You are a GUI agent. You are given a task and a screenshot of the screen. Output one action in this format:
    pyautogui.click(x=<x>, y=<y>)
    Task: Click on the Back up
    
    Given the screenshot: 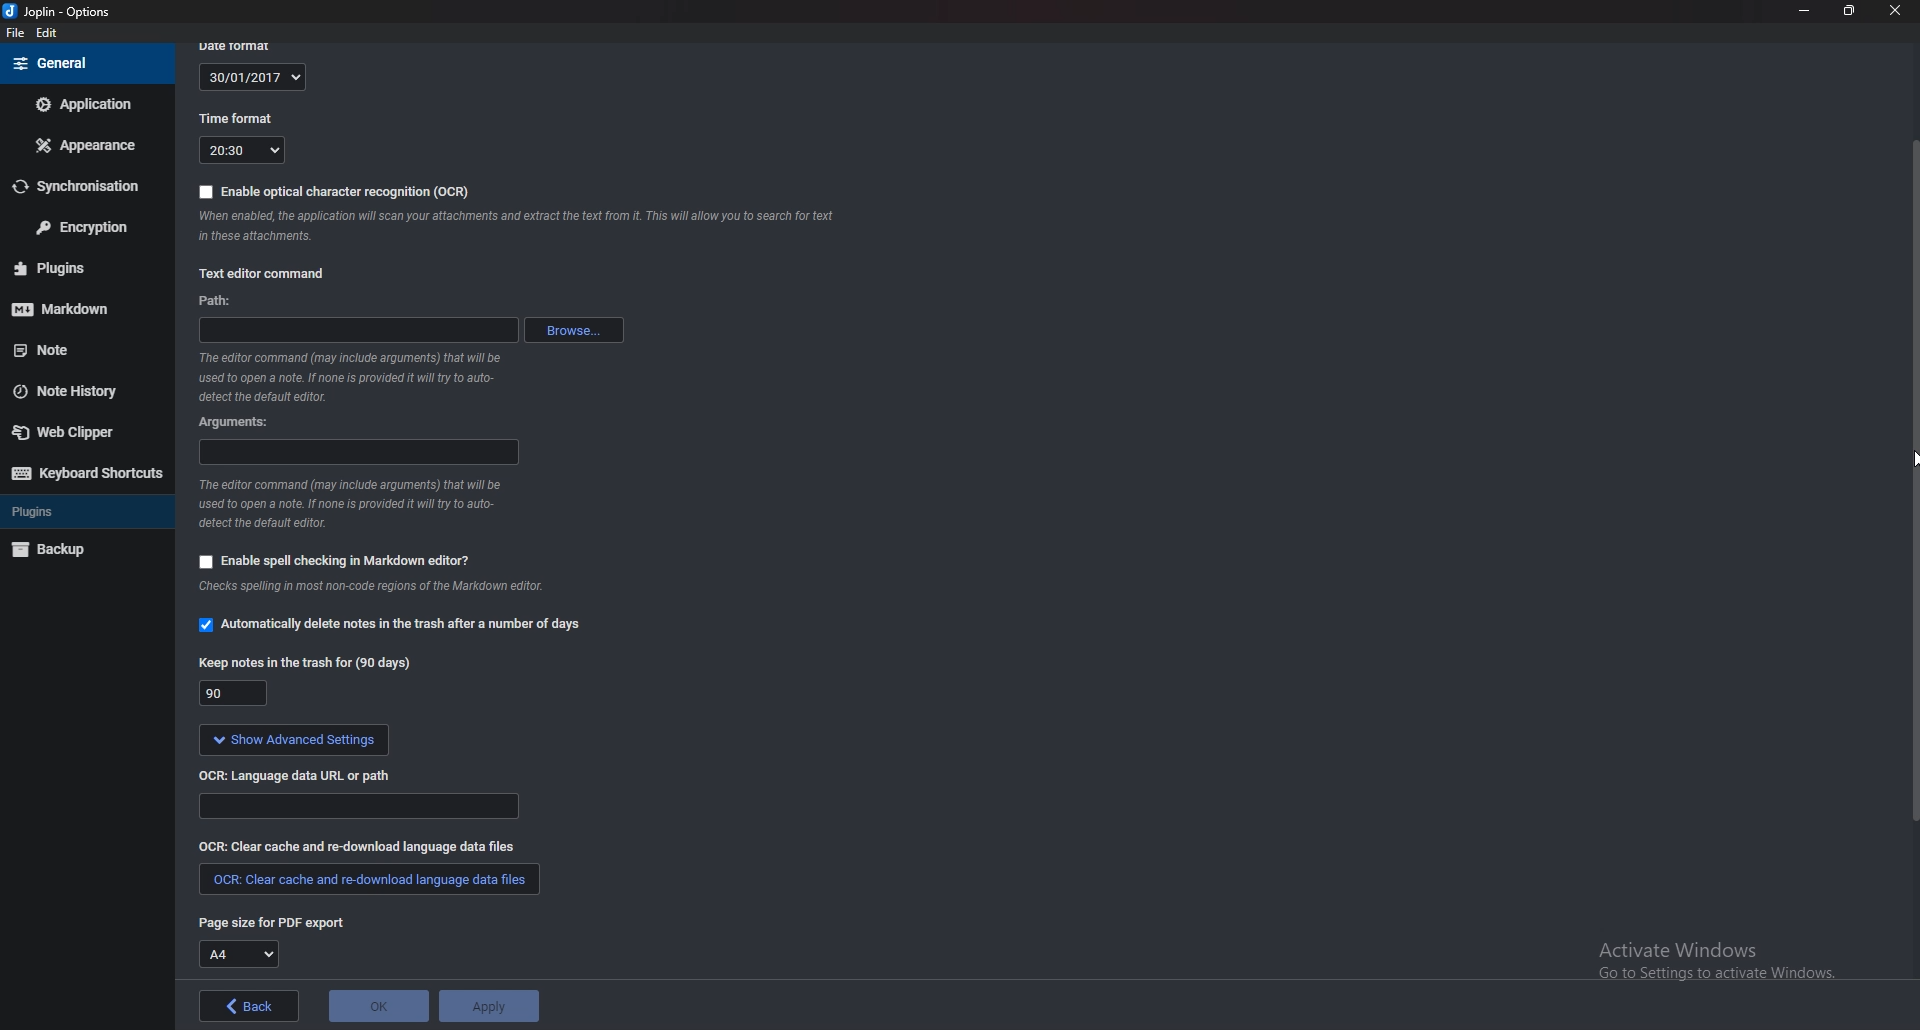 What is the action you would take?
    pyautogui.click(x=79, y=549)
    